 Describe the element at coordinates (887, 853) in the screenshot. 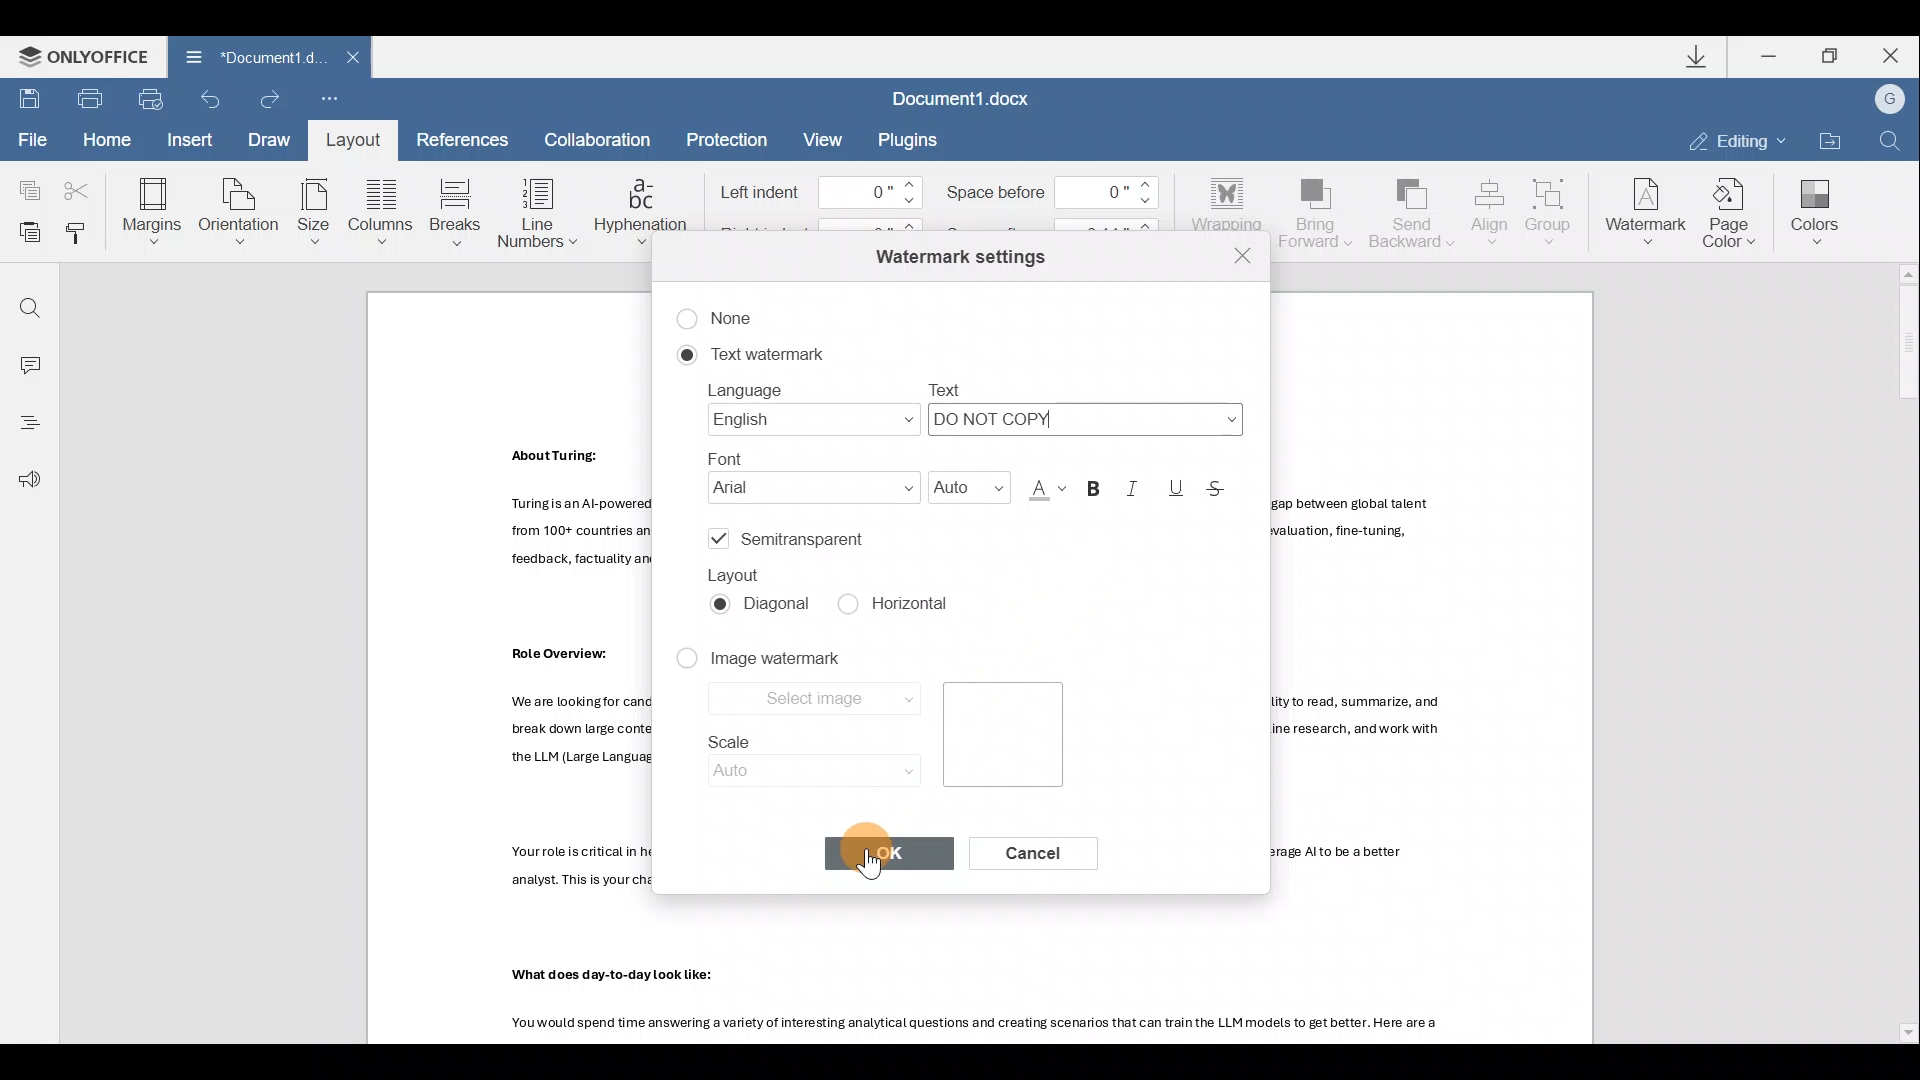

I see `OK` at that location.